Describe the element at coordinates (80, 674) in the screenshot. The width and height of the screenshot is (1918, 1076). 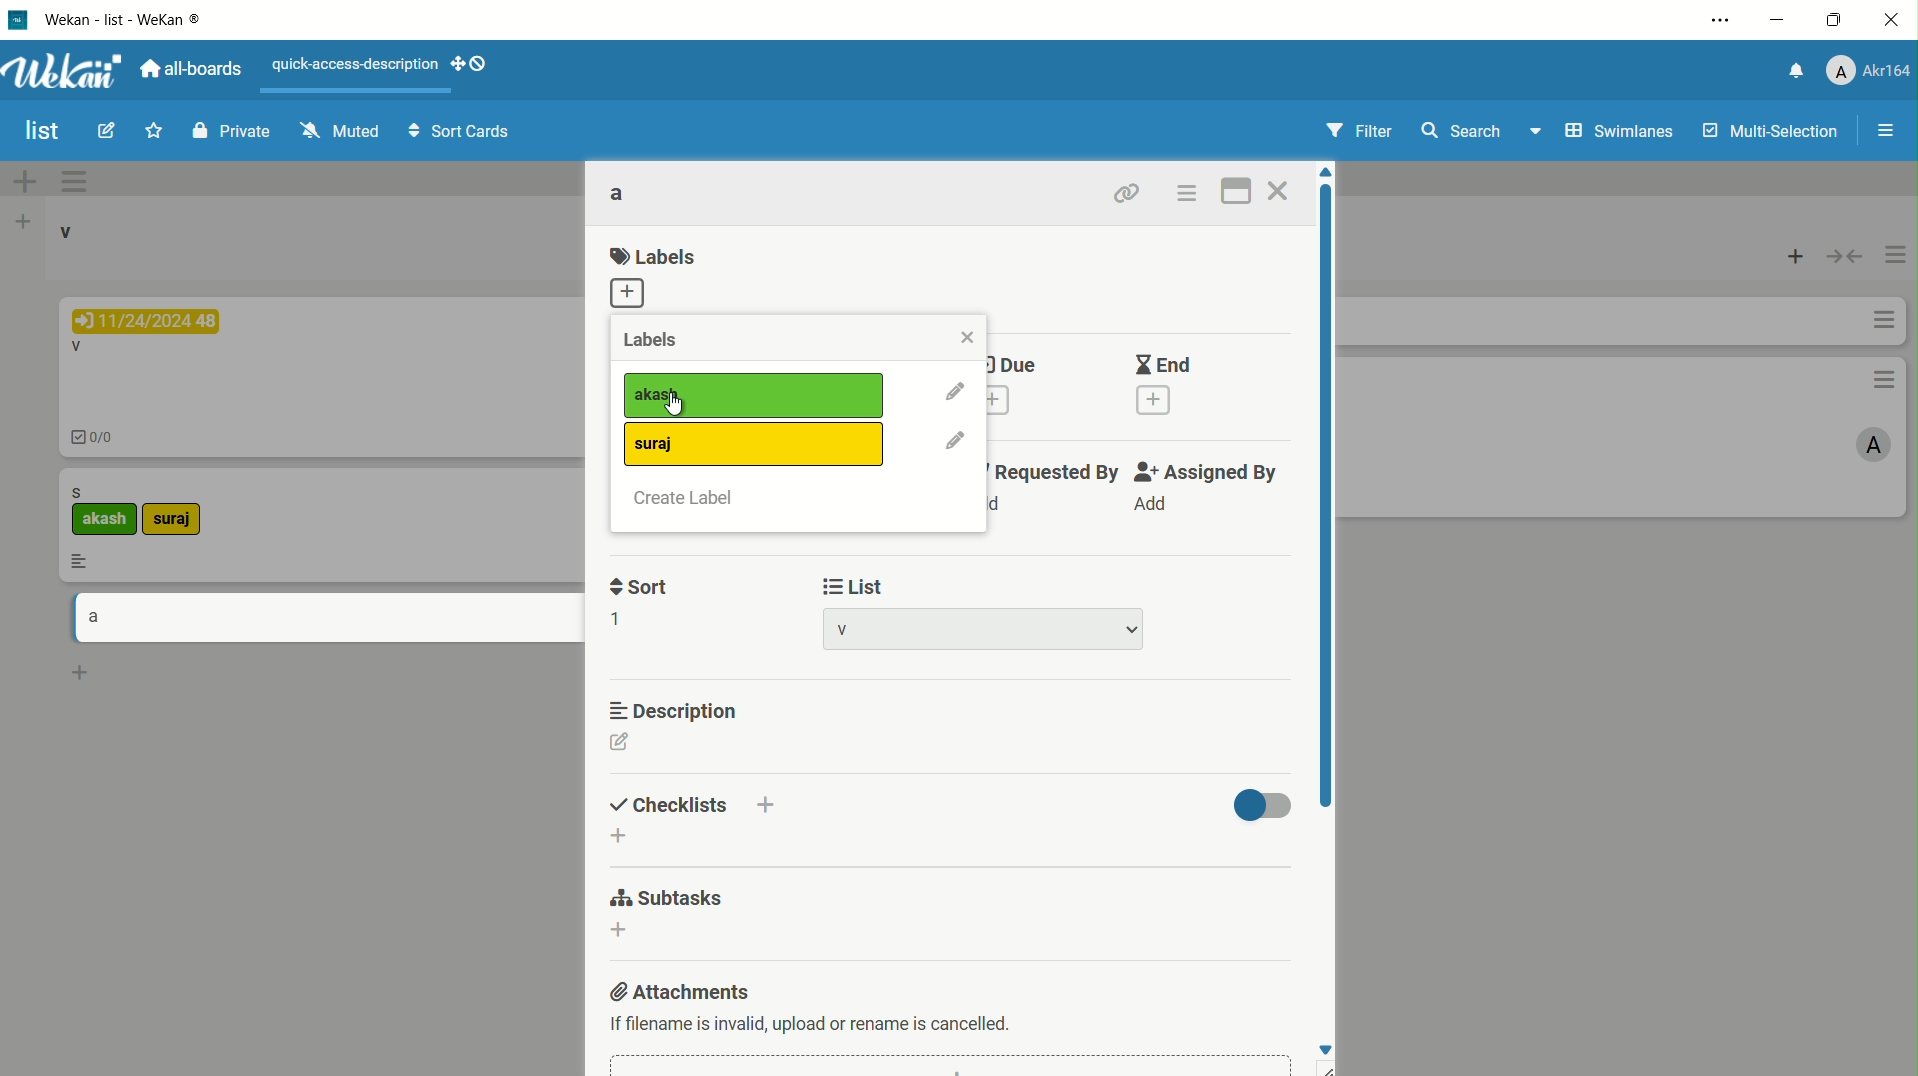
I see `add` at that location.